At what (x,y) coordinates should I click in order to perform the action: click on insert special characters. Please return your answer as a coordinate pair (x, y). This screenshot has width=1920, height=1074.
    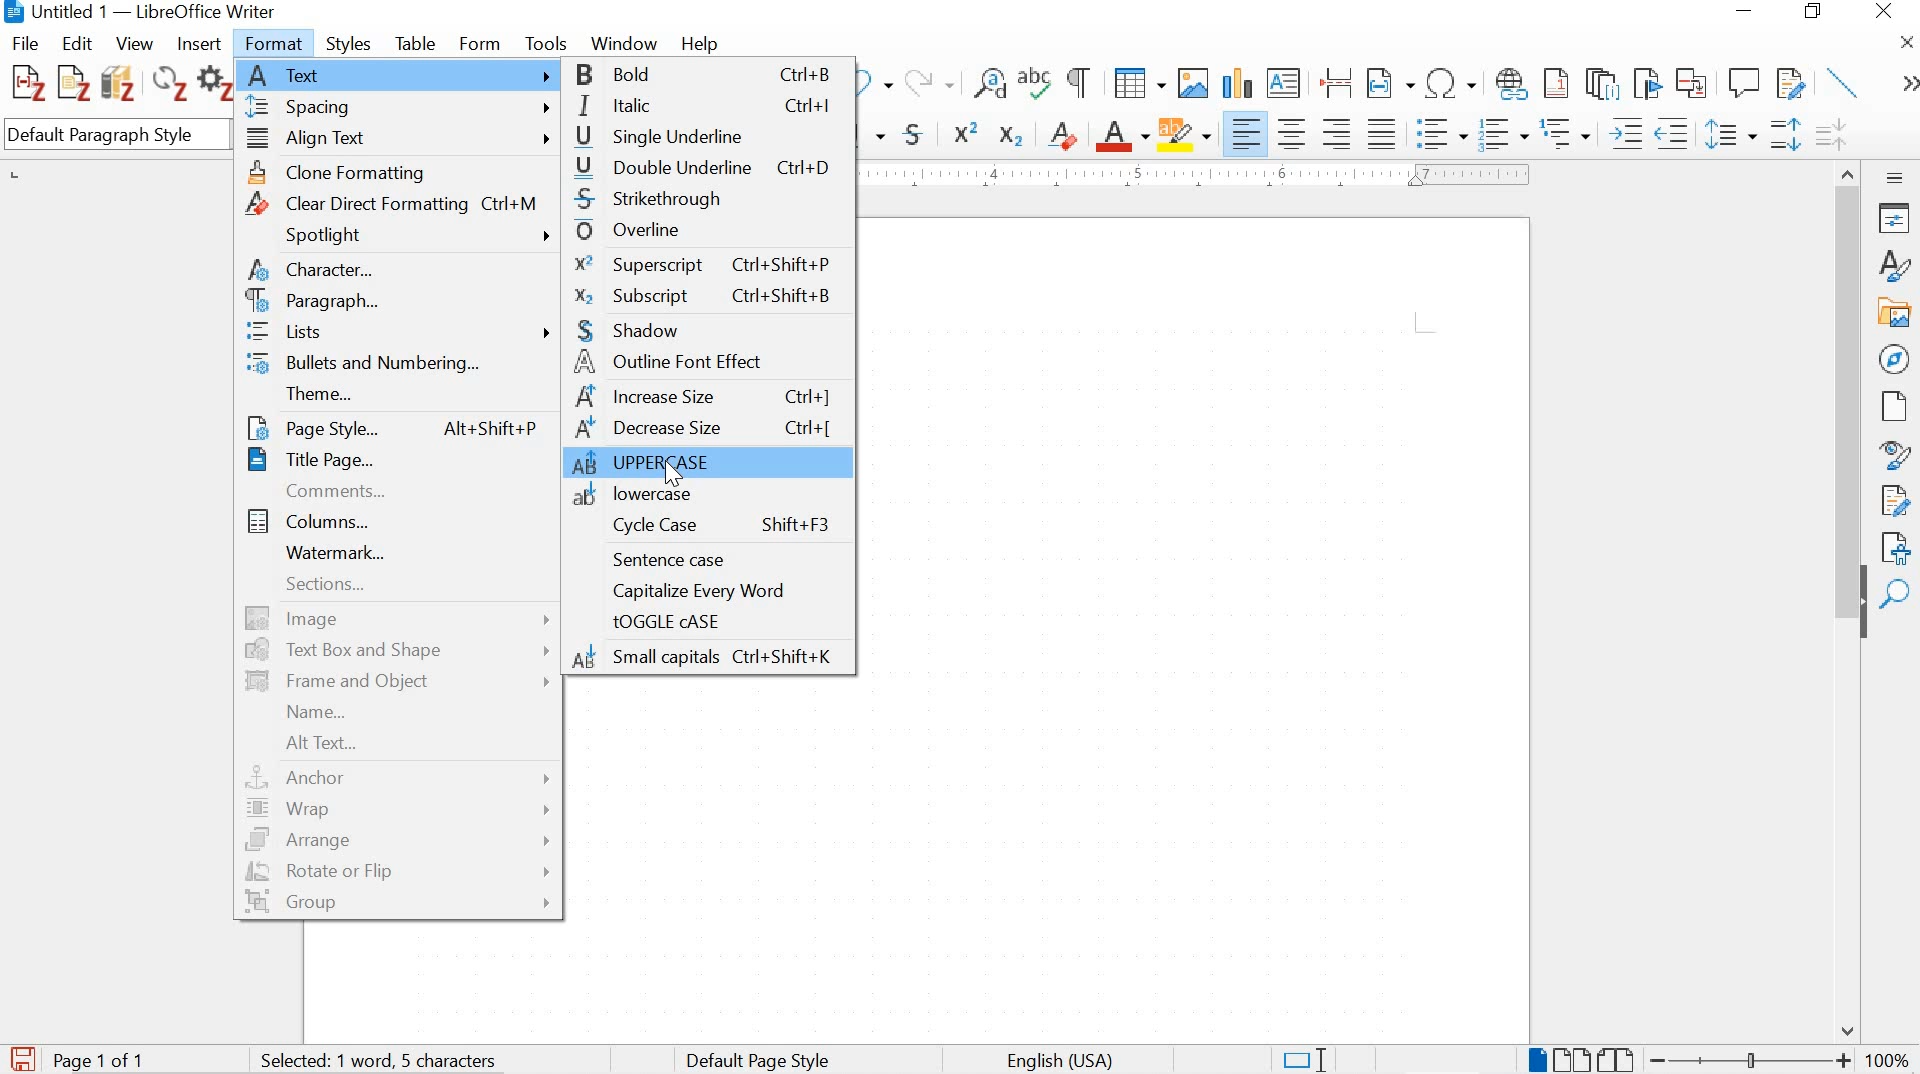
    Looking at the image, I should click on (1452, 84).